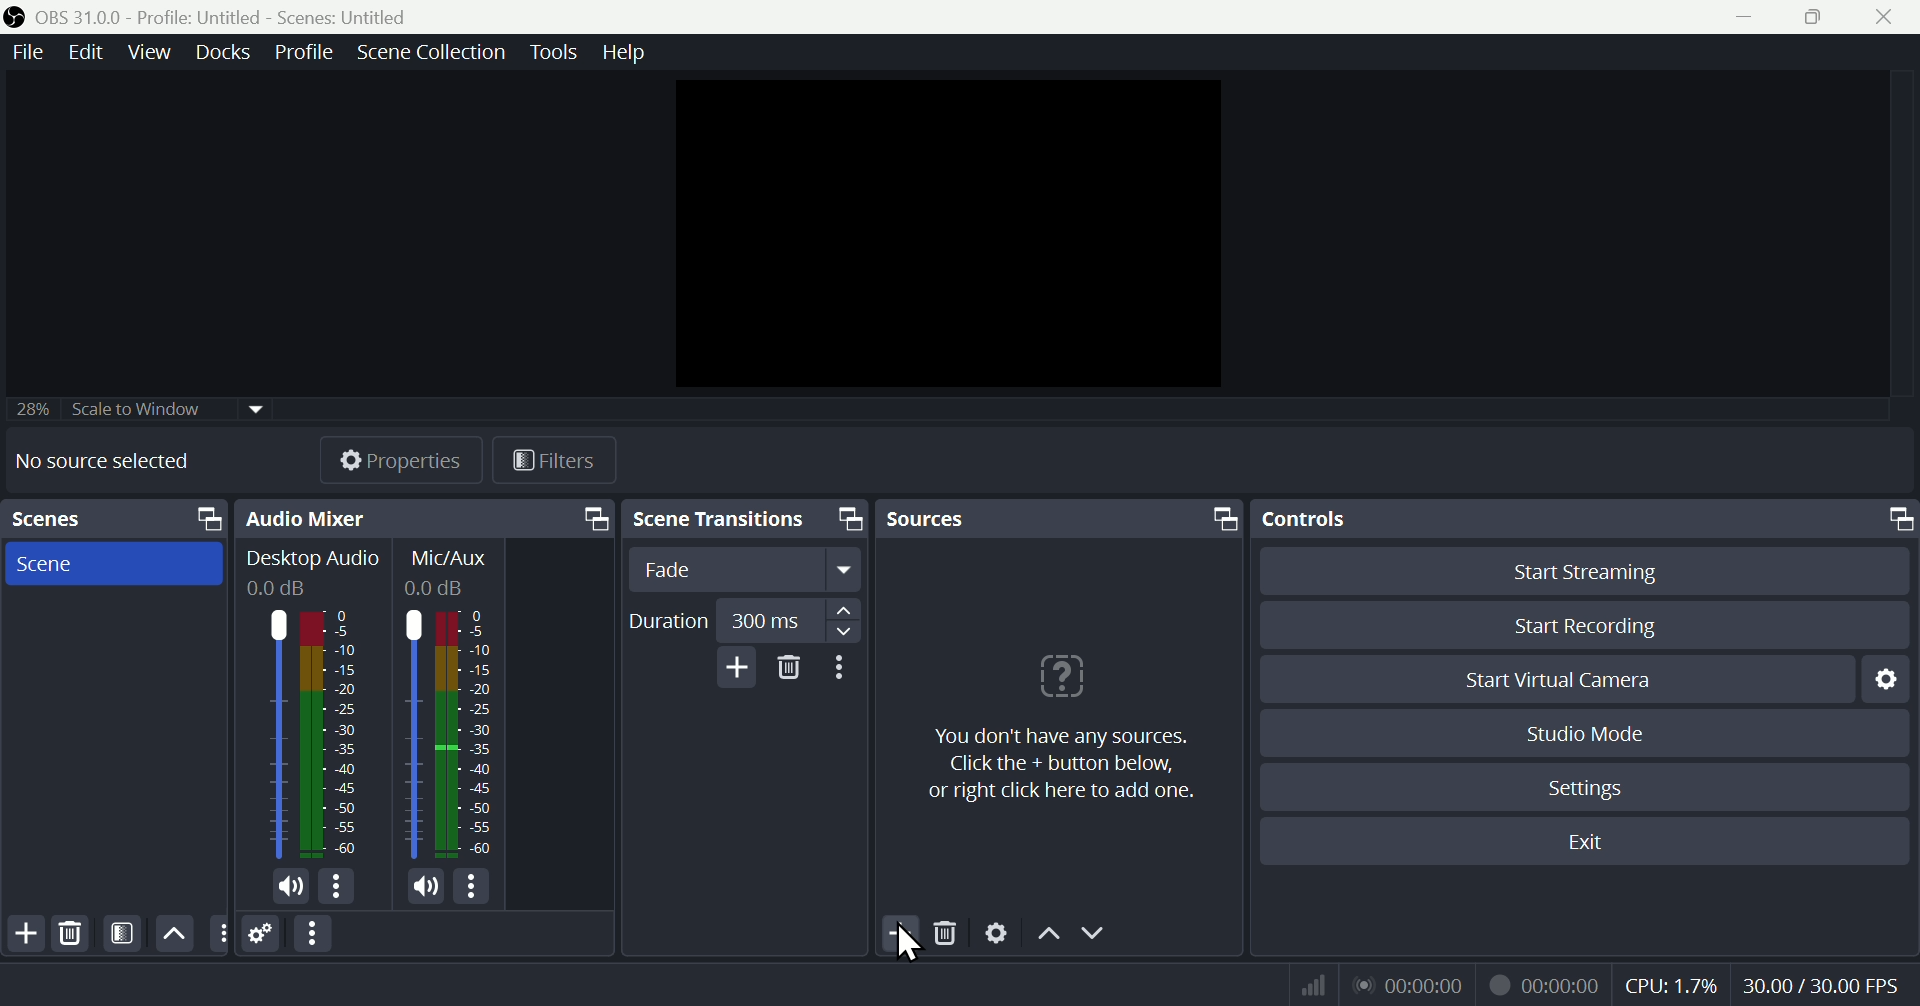  Describe the element at coordinates (555, 464) in the screenshot. I see `Filtres` at that location.